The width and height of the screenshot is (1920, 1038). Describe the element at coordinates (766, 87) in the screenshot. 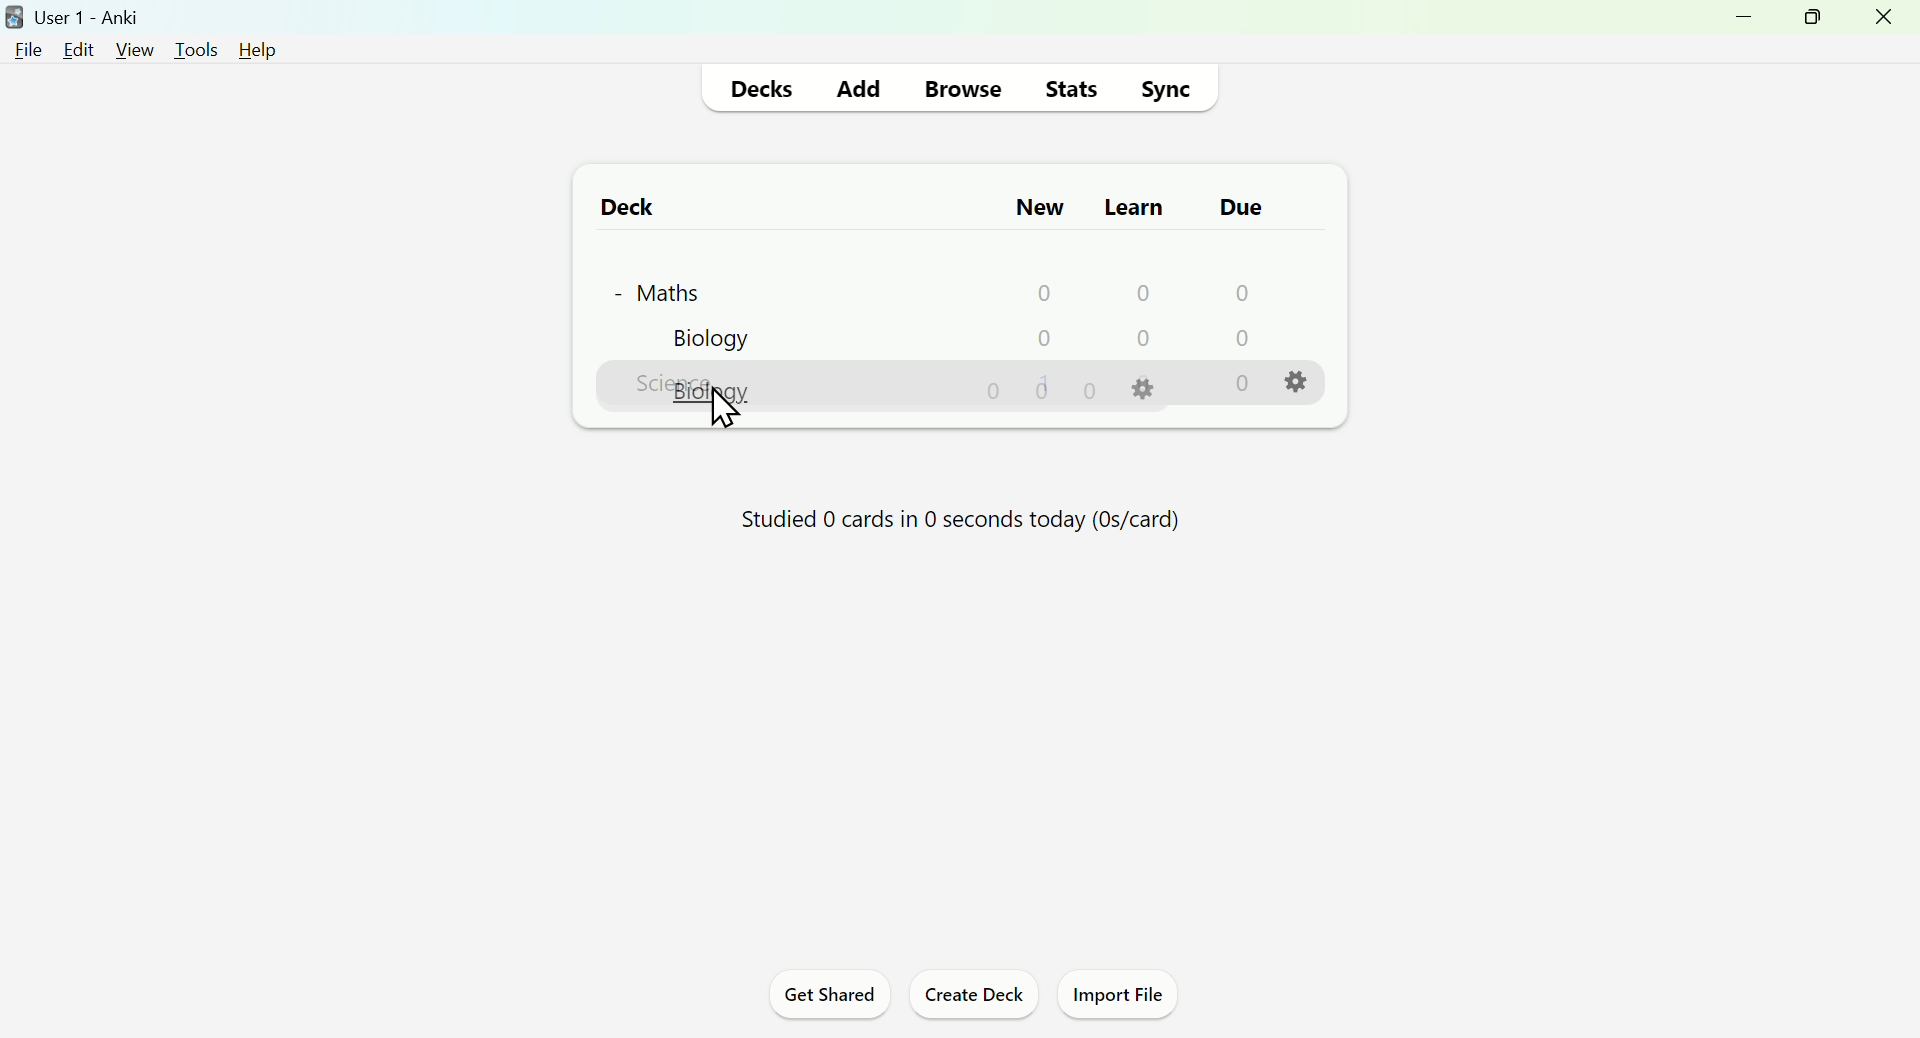

I see `Decks` at that location.